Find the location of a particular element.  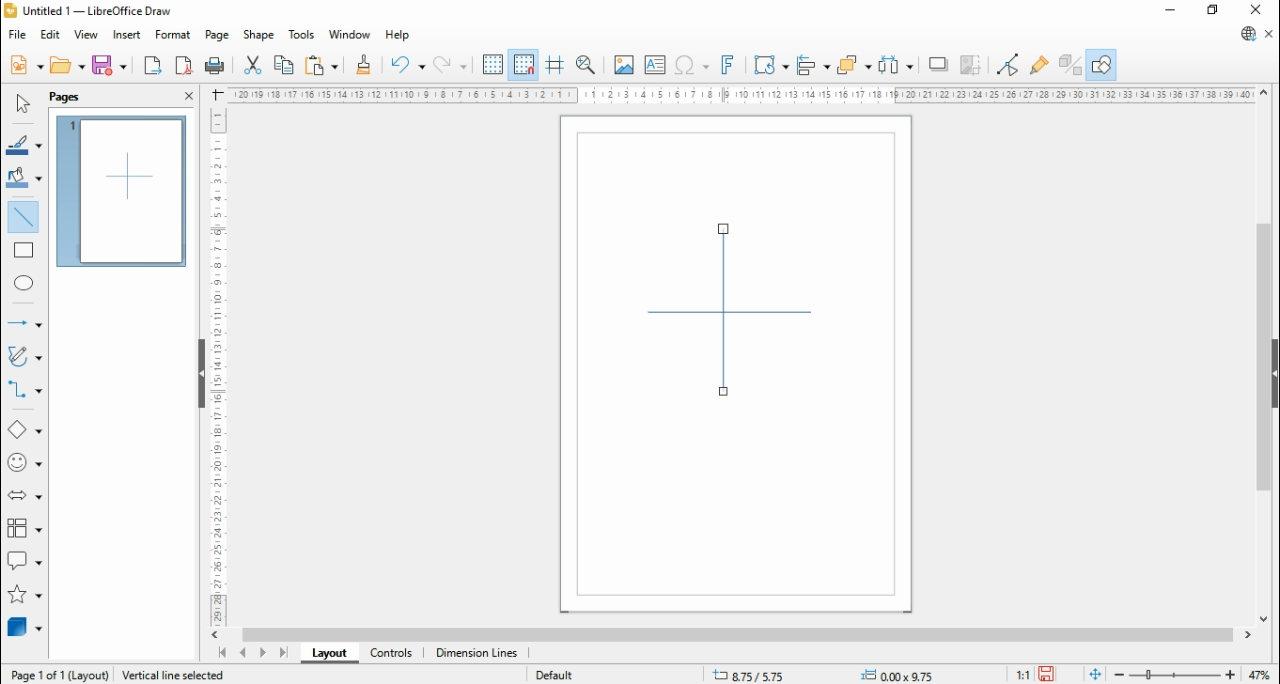

new is located at coordinates (25, 66).